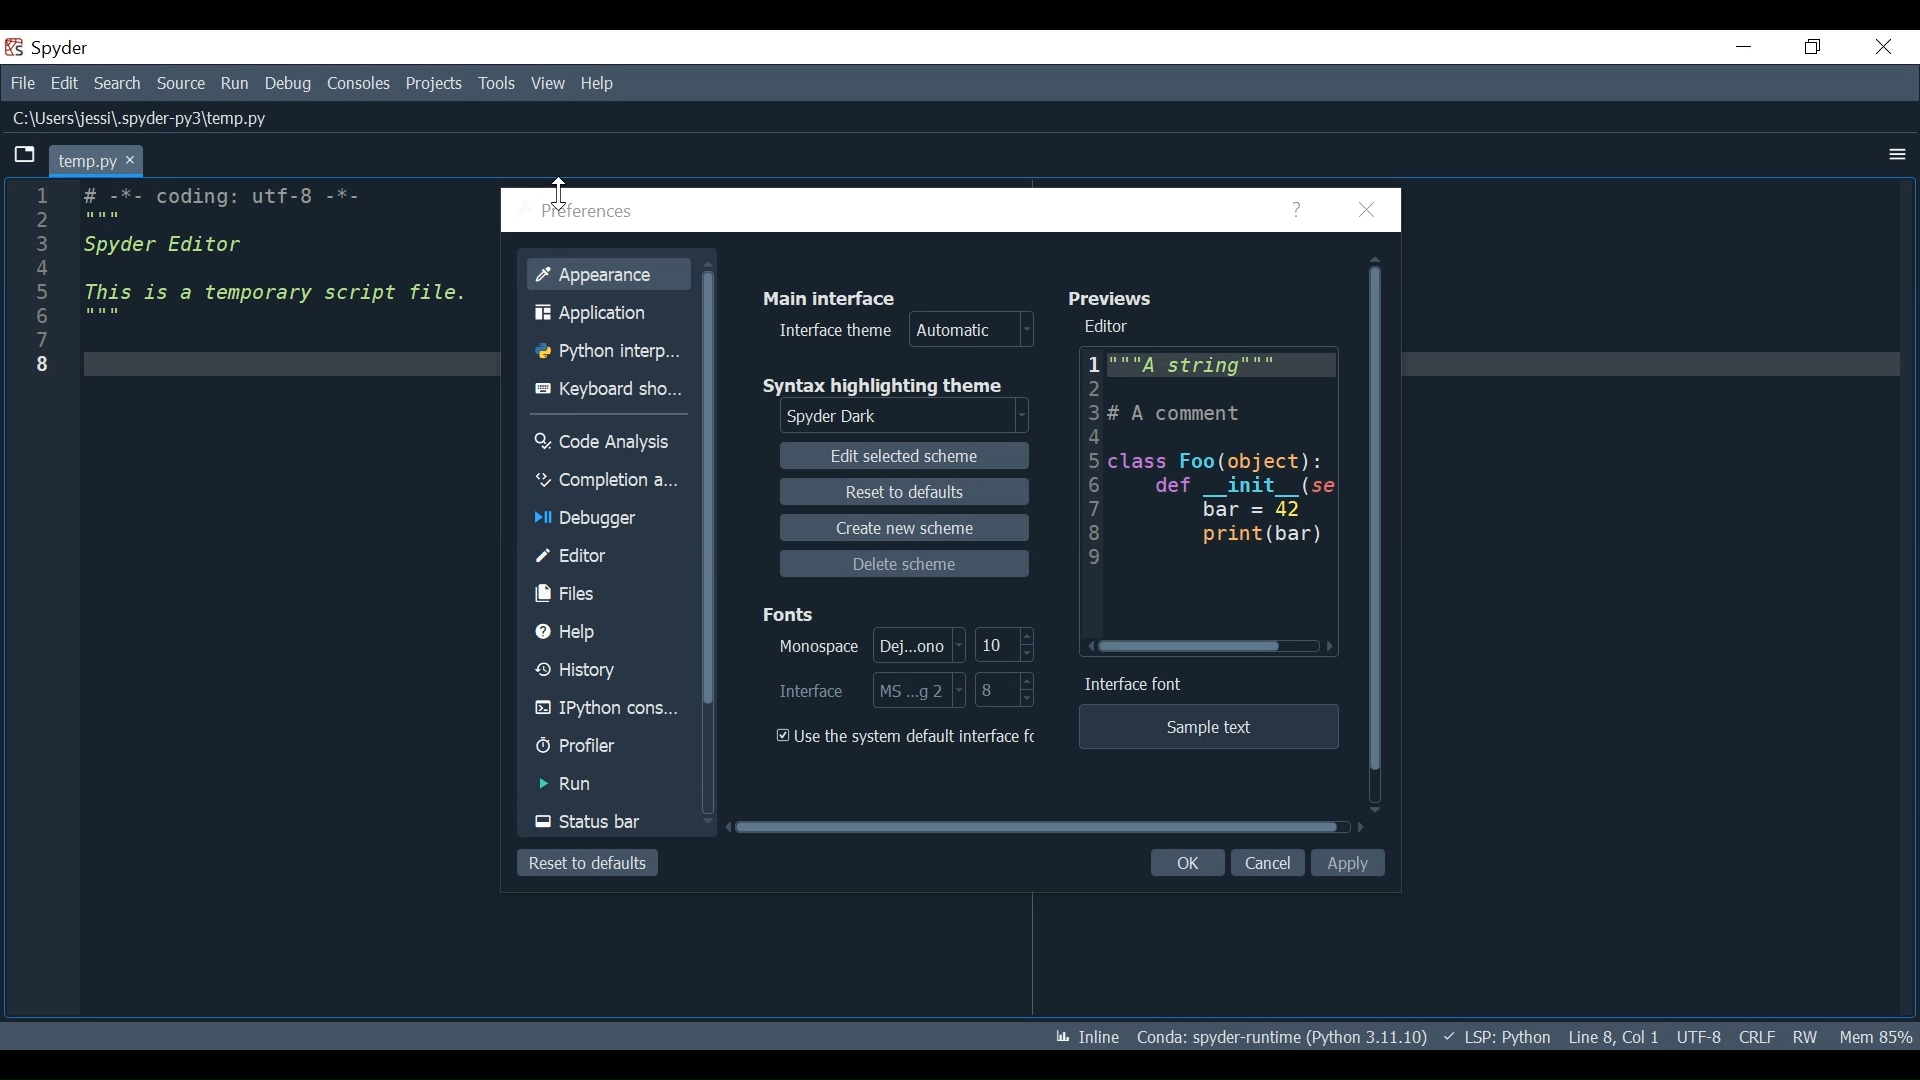 Image resolution: width=1920 pixels, height=1080 pixels. Describe the element at coordinates (609, 351) in the screenshot. I see `Python Interpreter` at that location.